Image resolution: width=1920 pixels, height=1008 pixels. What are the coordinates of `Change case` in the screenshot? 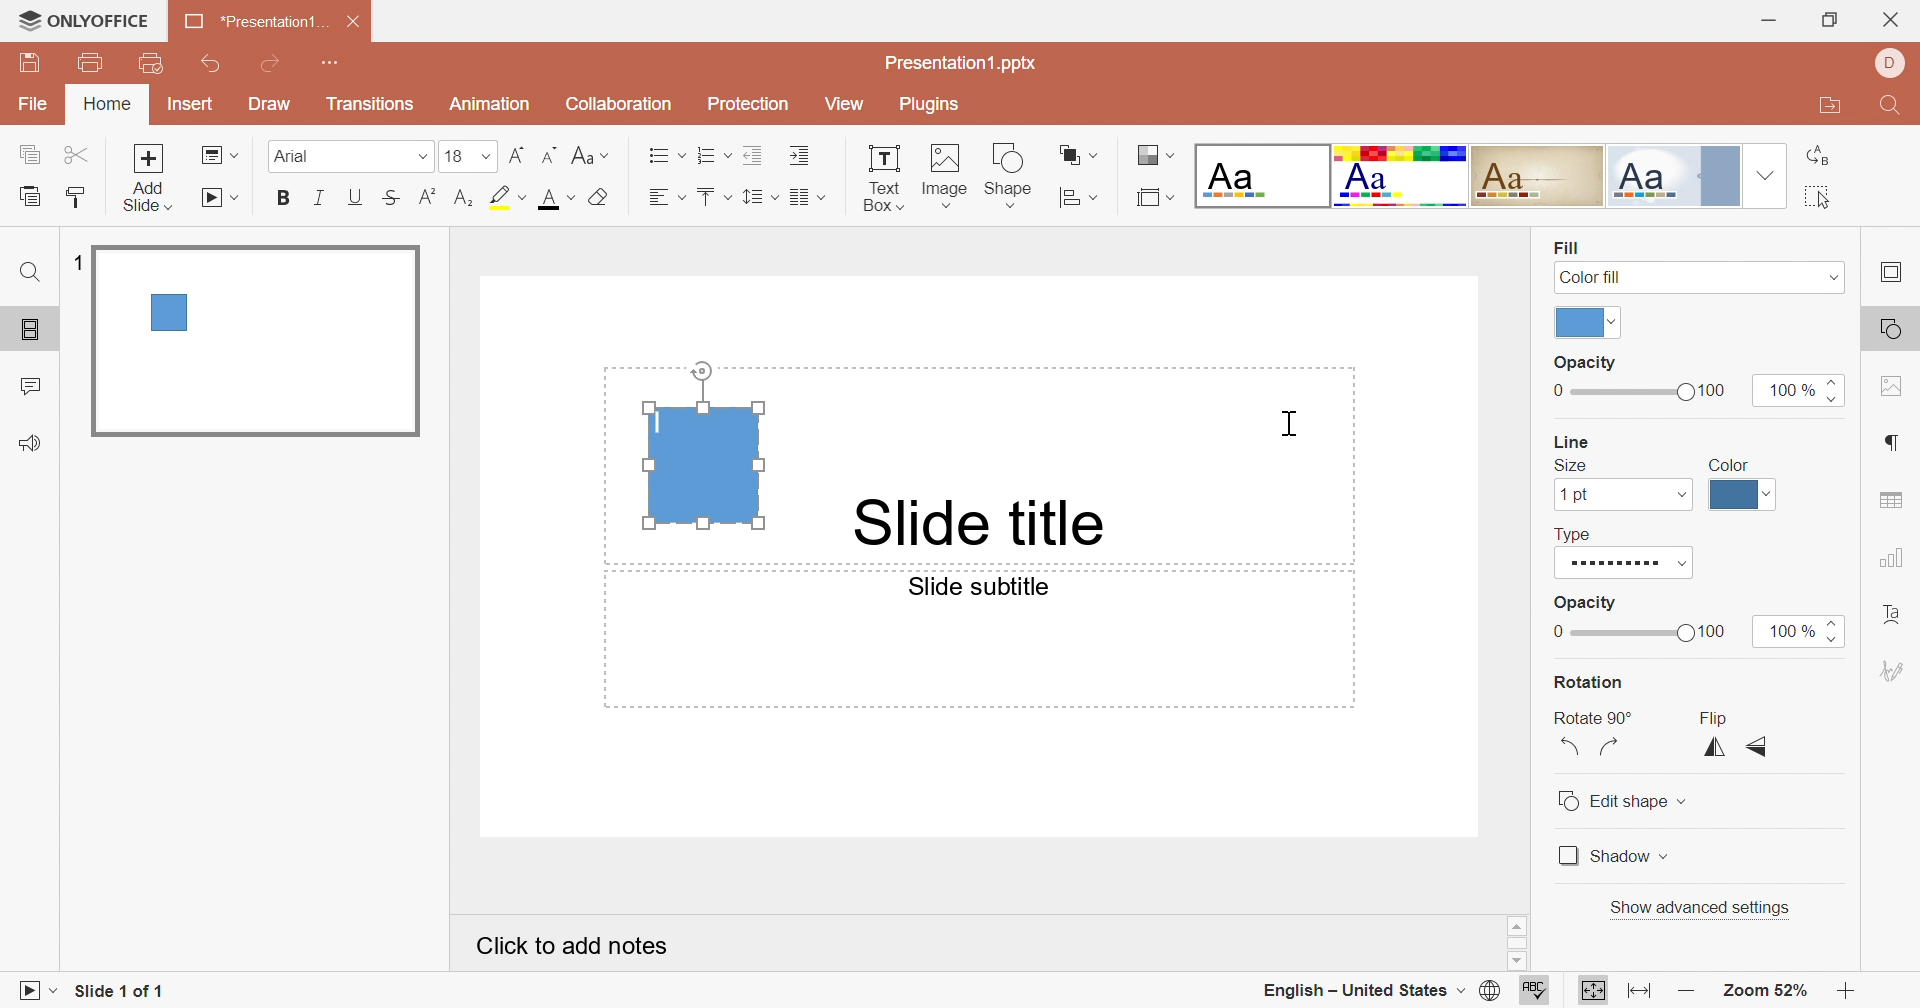 It's located at (592, 158).